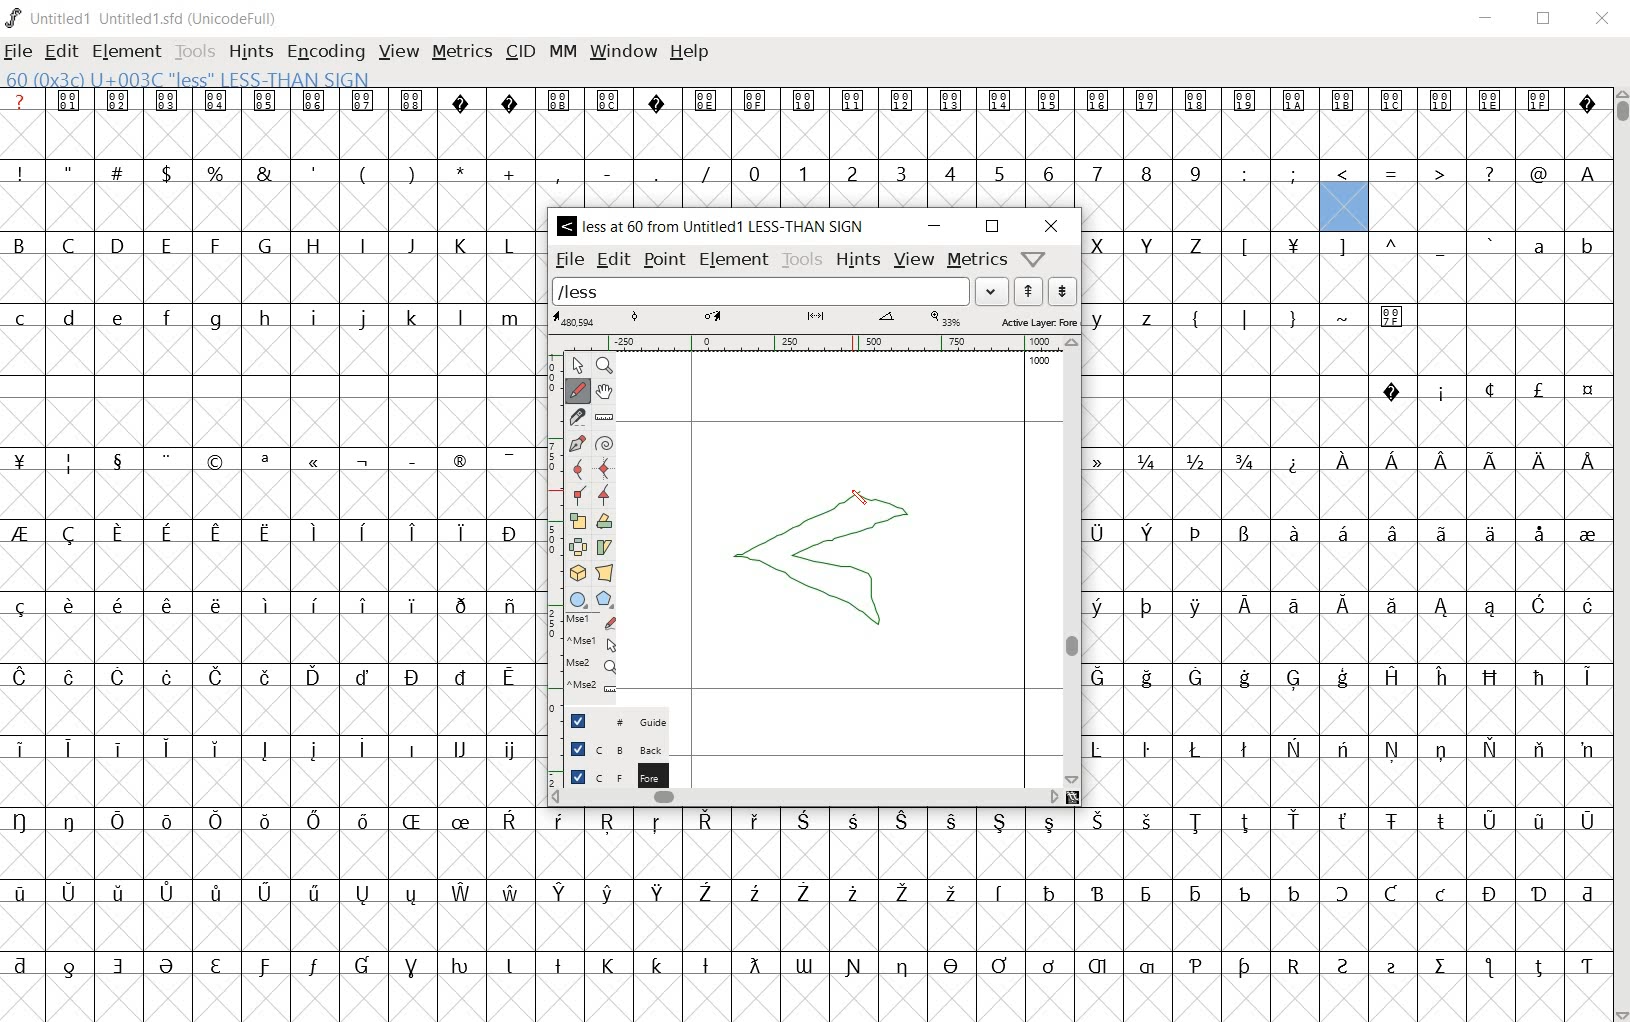  What do you see at coordinates (63, 51) in the screenshot?
I see `edit` at bounding box center [63, 51].